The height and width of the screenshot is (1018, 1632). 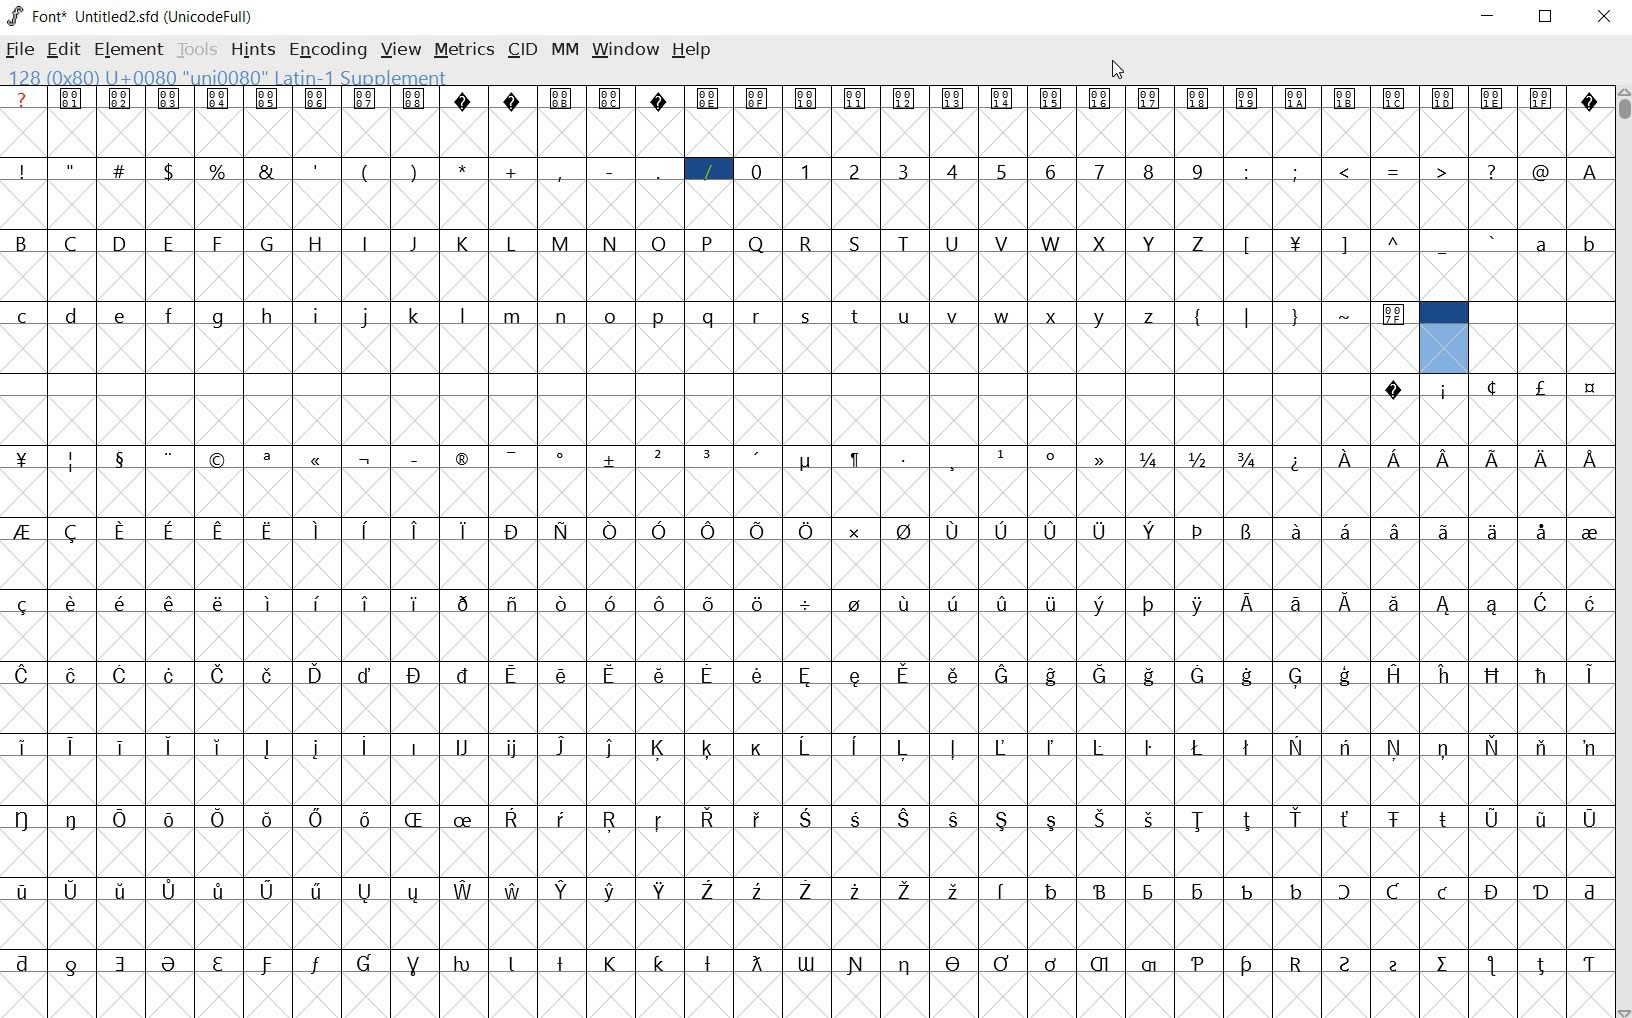 What do you see at coordinates (319, 603) in the screenshot?
I see `Symbol` at bounding box center [319, 603].